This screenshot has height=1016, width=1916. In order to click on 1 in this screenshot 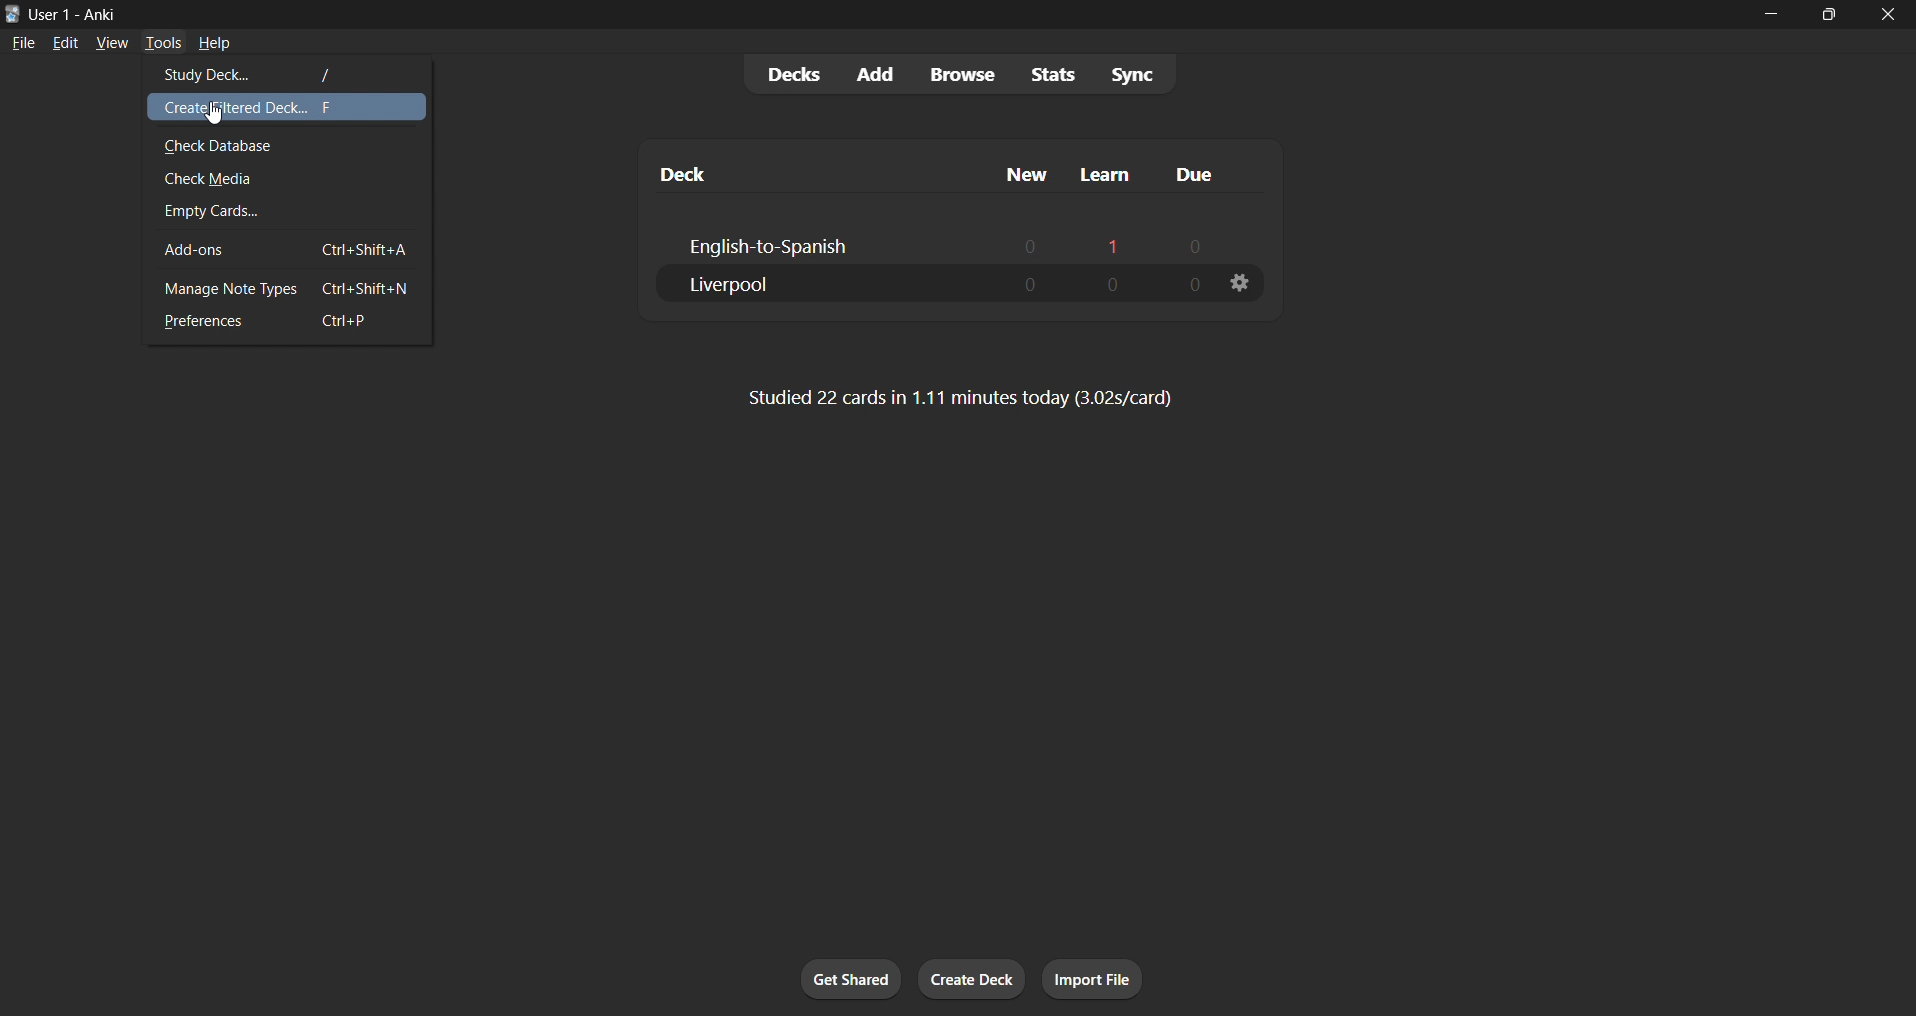, I will do `click(1111, 242)`.